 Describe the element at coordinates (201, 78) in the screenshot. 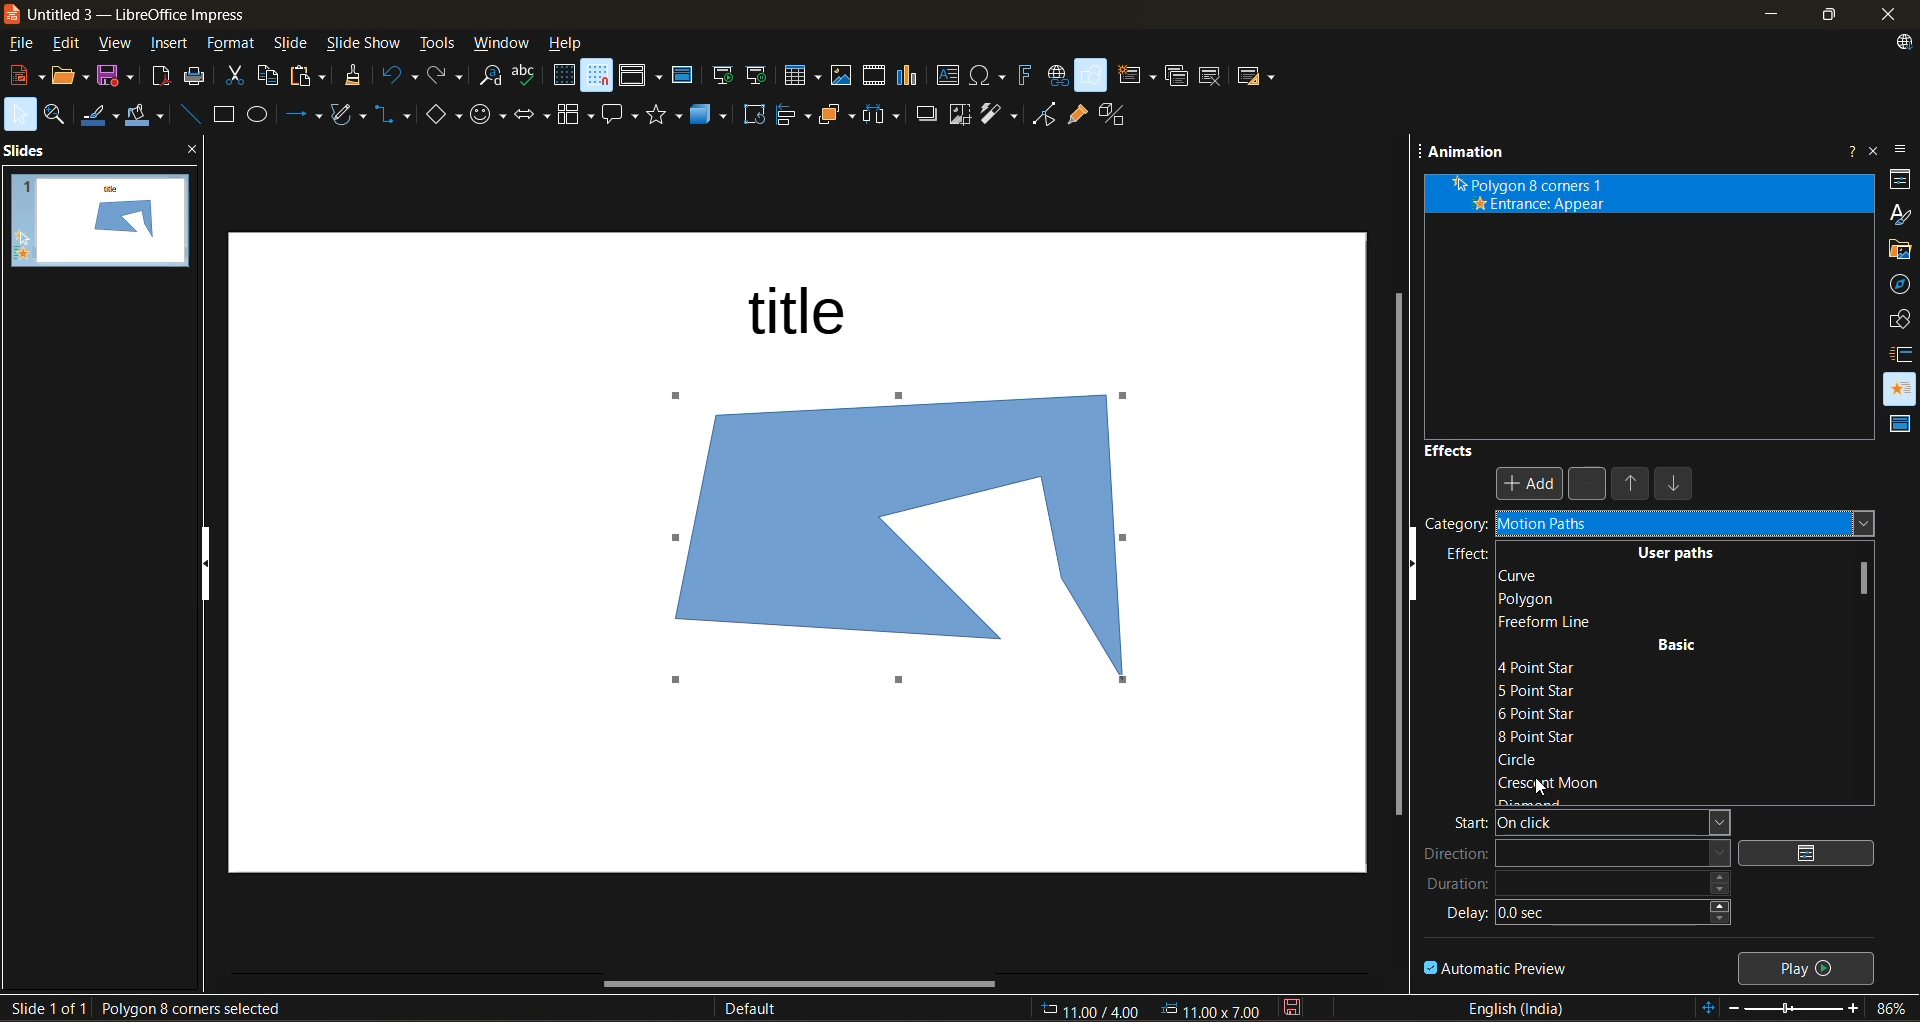

I see `print` at that location.